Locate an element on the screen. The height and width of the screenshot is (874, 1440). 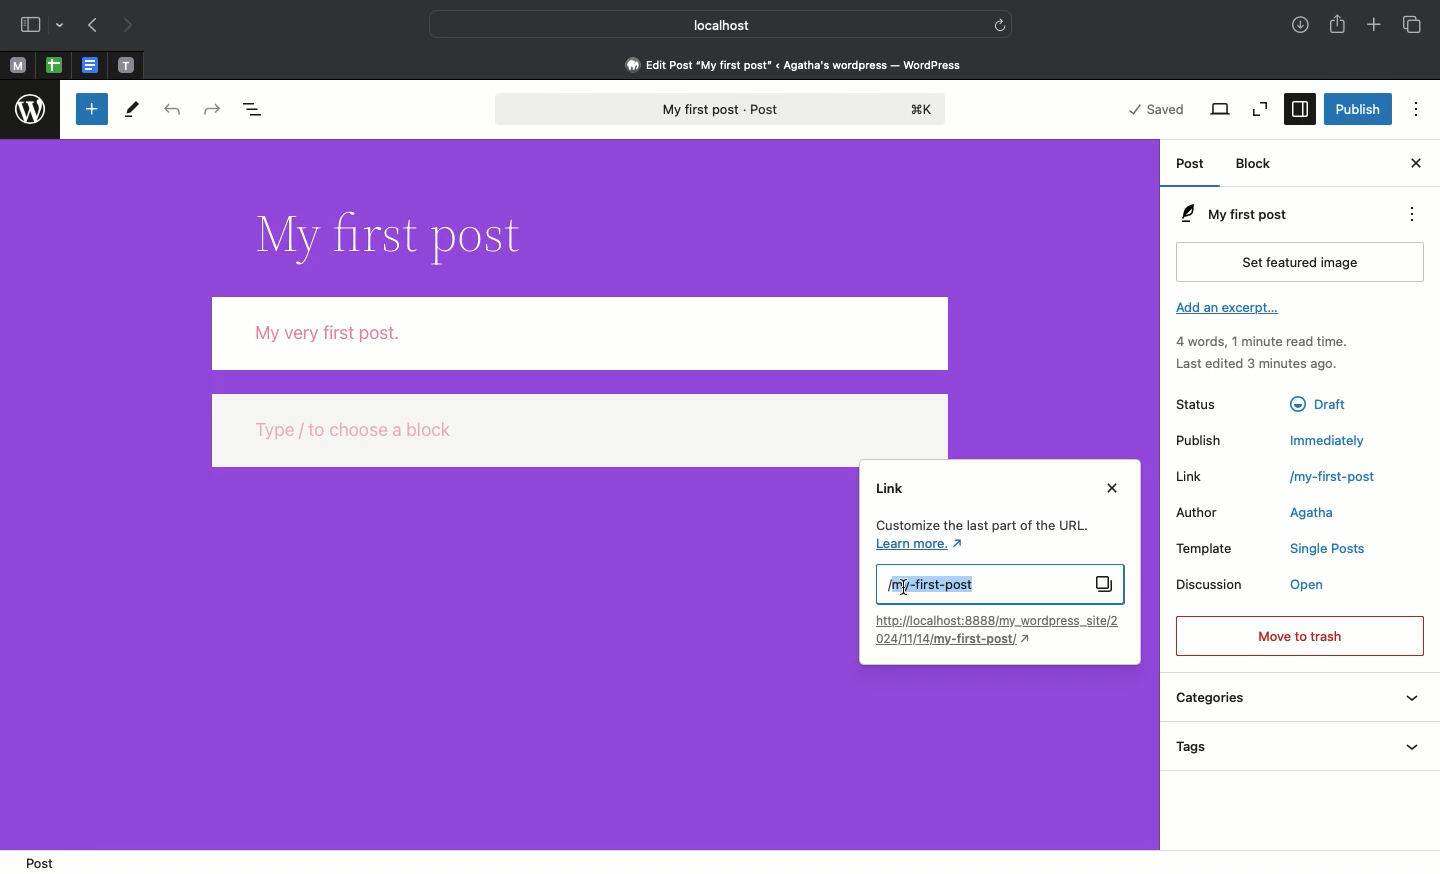
Sidebar is located at coordinates (29, 24).